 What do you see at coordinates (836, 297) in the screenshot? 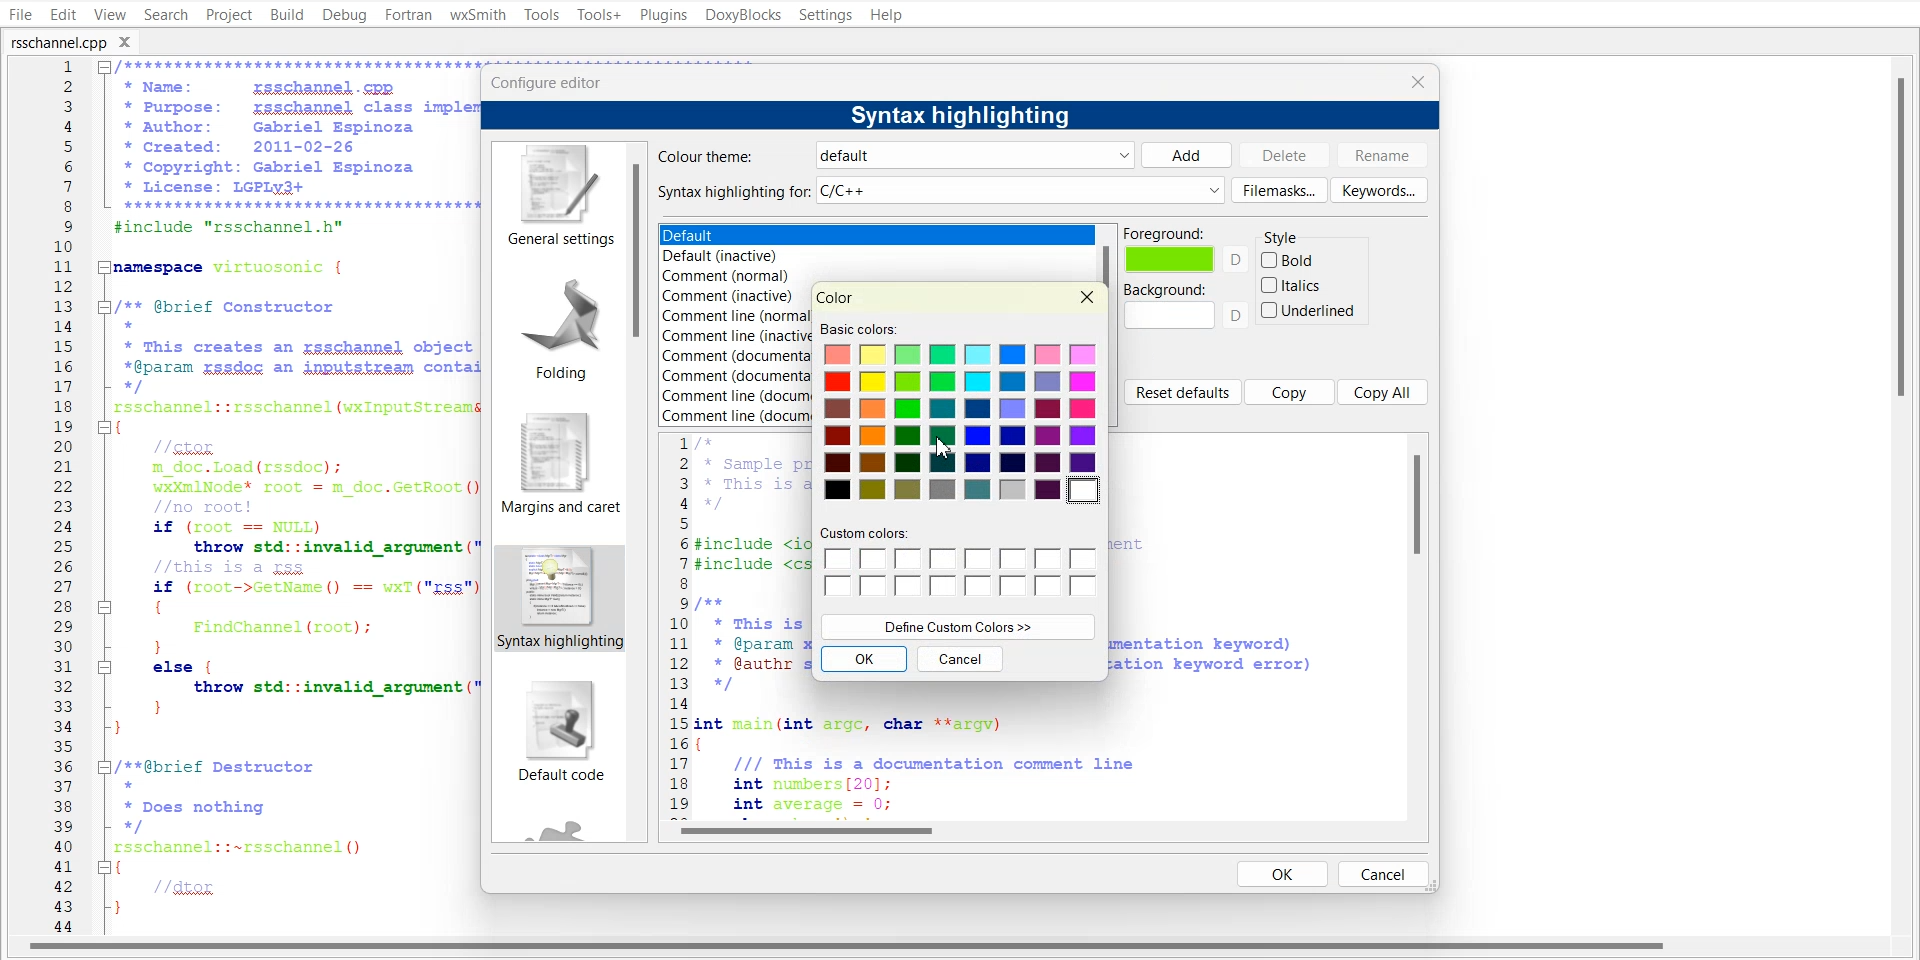
I see `Color` at bounding box center [836, 297].